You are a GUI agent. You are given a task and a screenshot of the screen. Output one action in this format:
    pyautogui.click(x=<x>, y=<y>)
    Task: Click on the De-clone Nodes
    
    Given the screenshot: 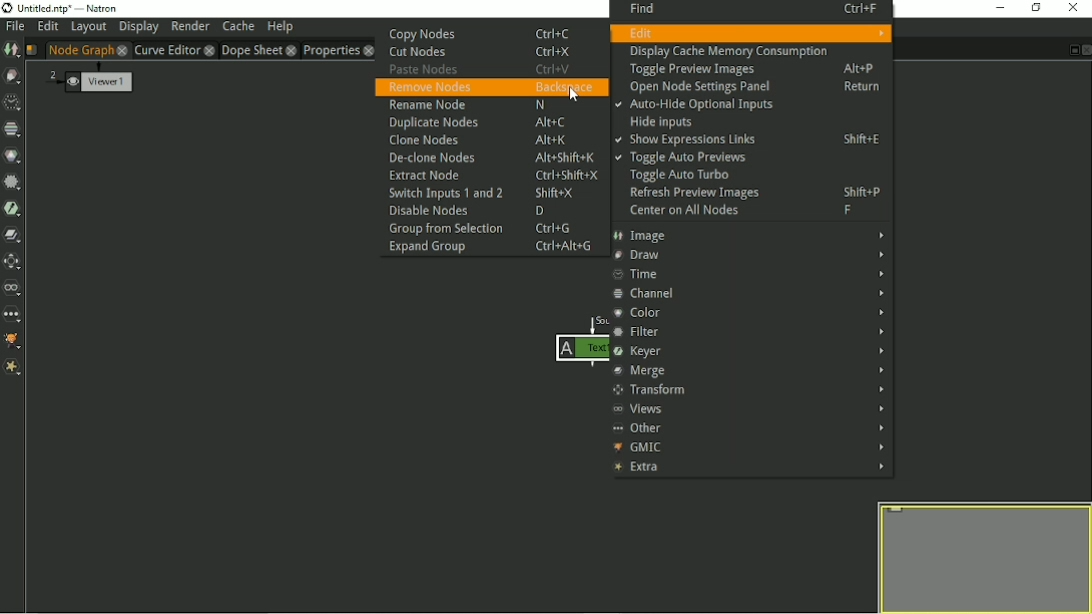 What is the action you would take?
    pyautogui.click(x=494, y=157)
    